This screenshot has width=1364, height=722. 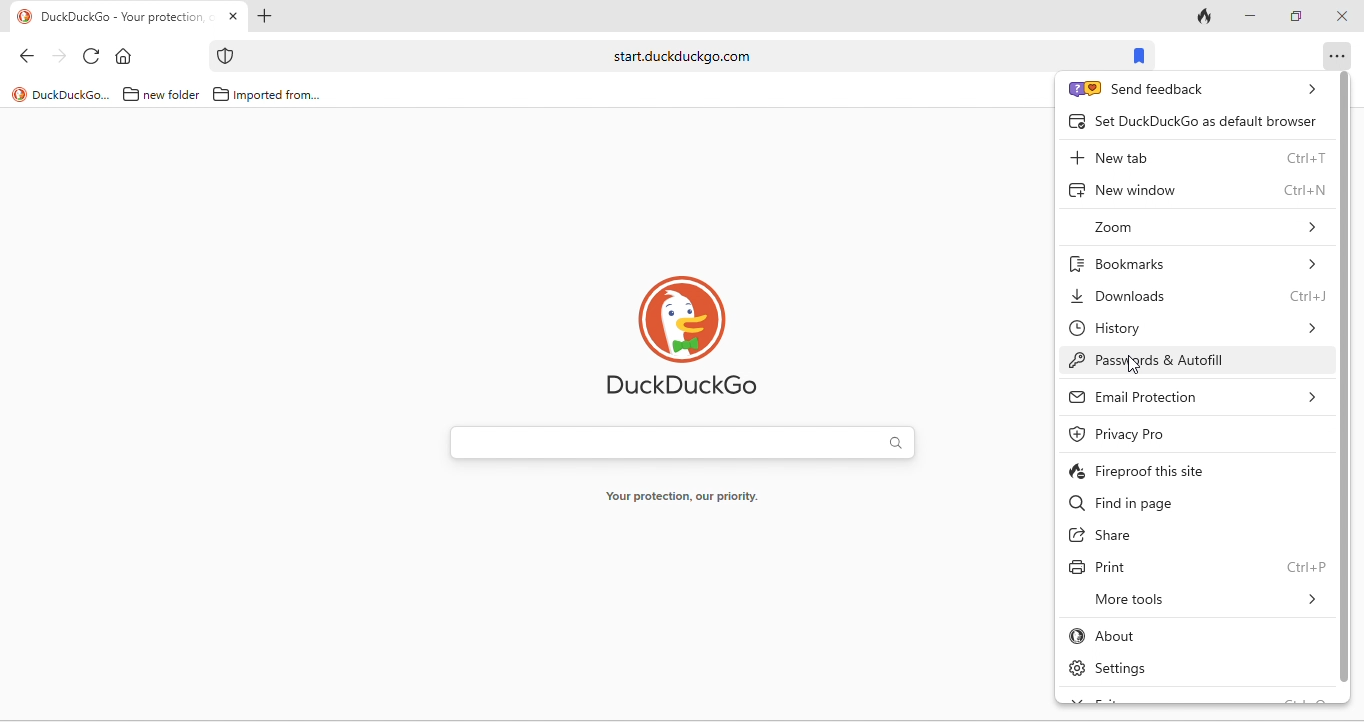 What do you see at coordinates (125, 55) in the screenshot?
I see `home` at bounding box center [125, 55].